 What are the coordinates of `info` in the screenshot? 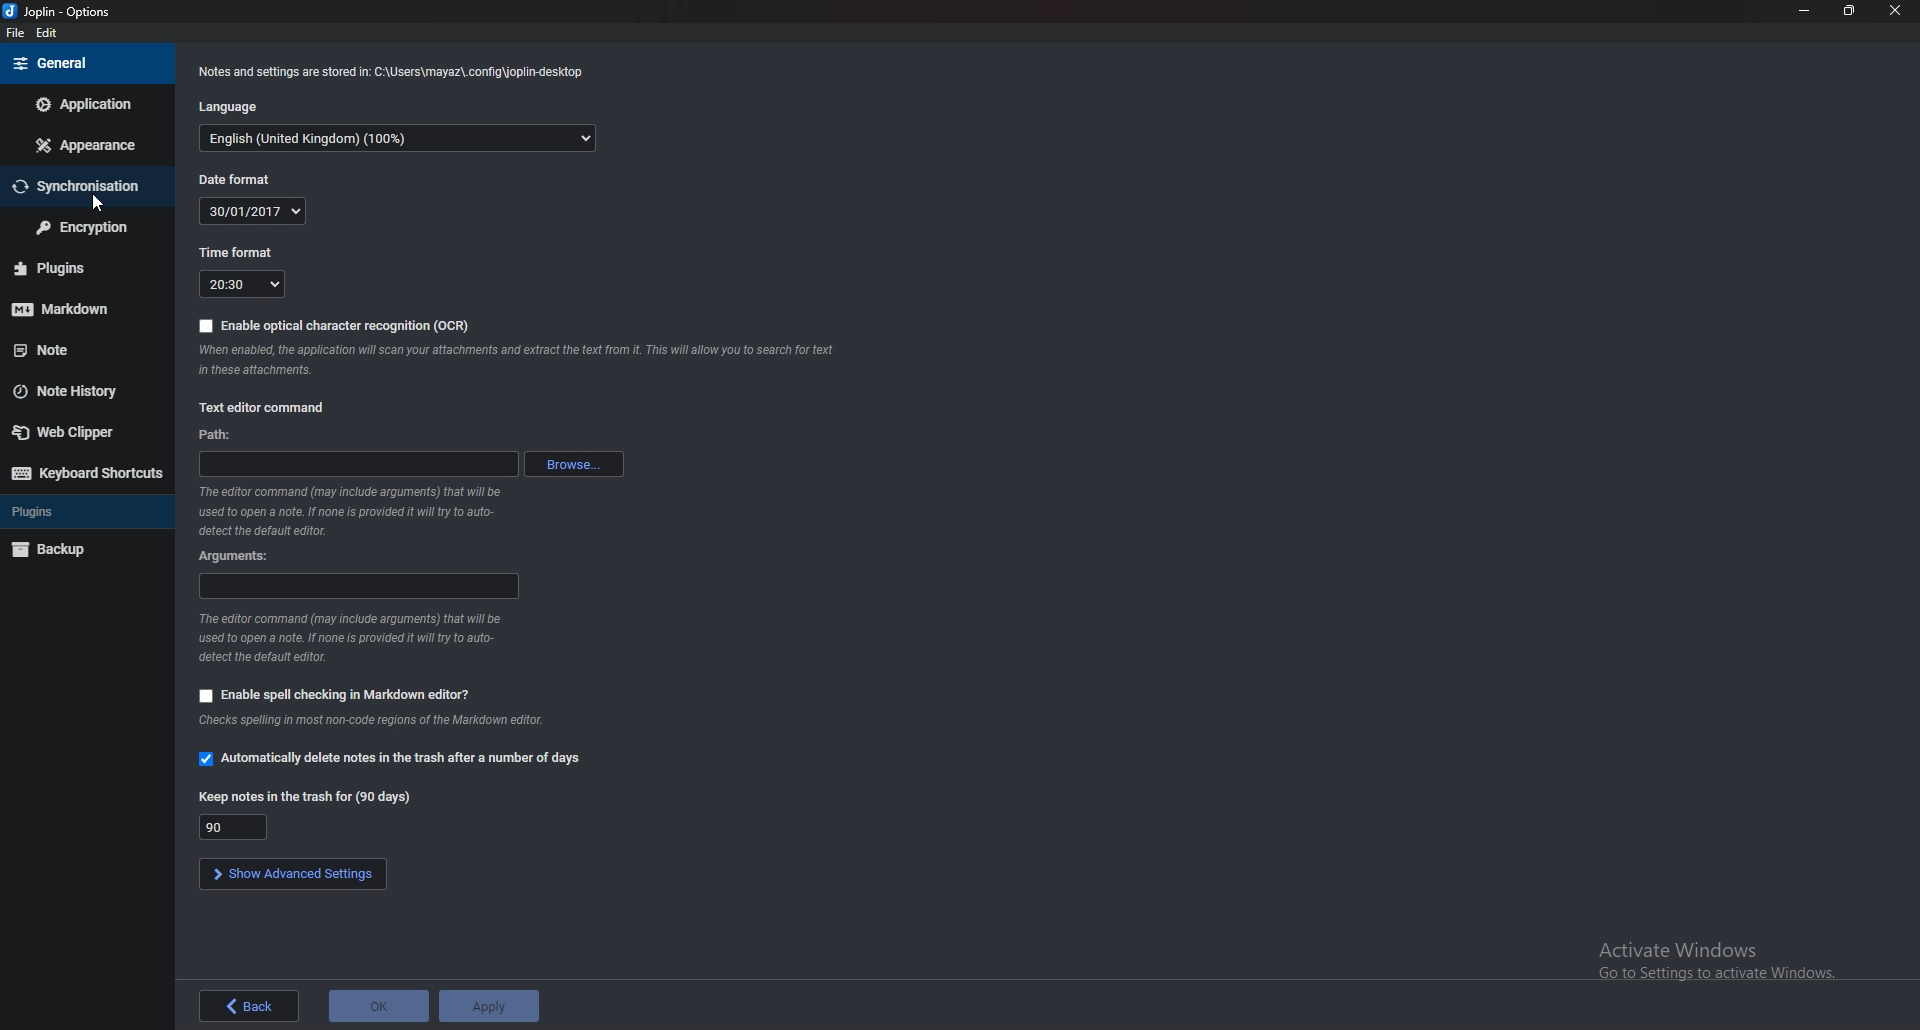 It's located at (515, 361).